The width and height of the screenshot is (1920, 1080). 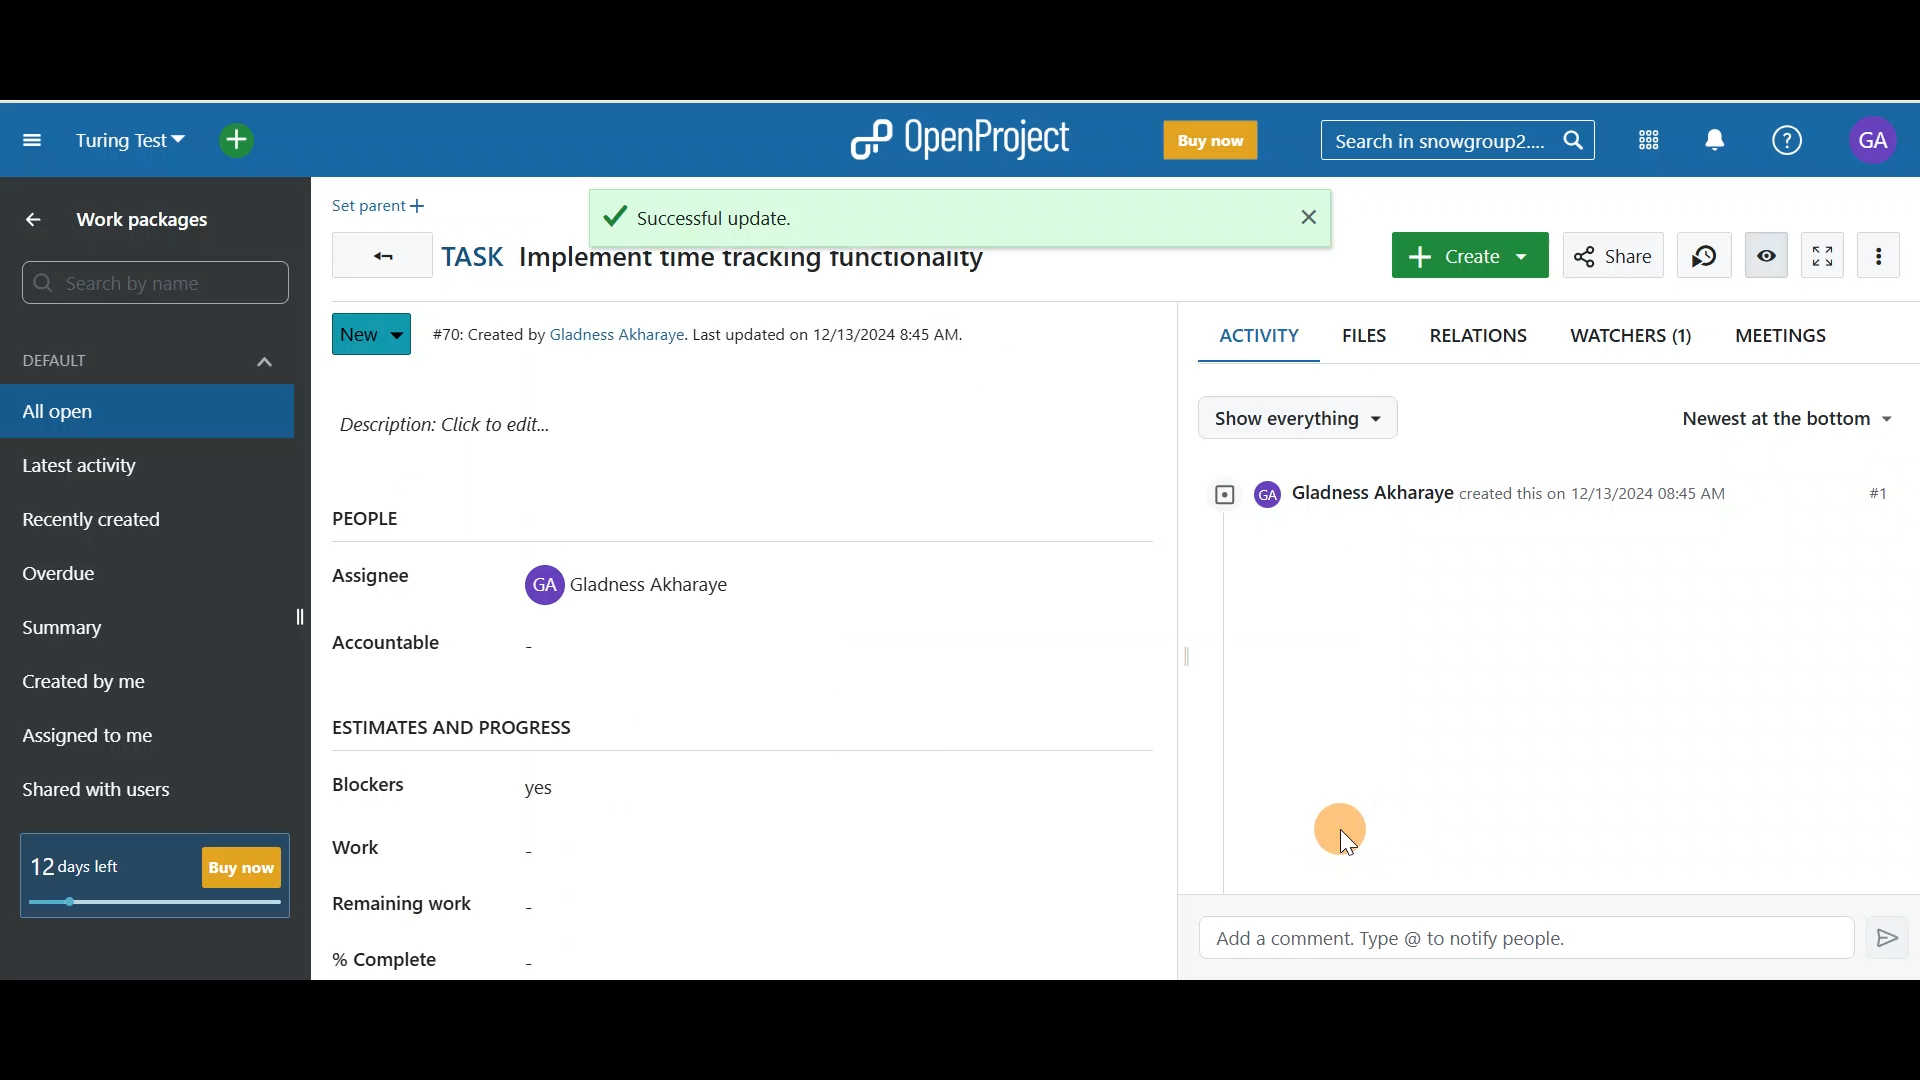 What do you see at coordinates (133, 525) in the screenshot?
I see `Recently created` at bounding box center [133, 525].